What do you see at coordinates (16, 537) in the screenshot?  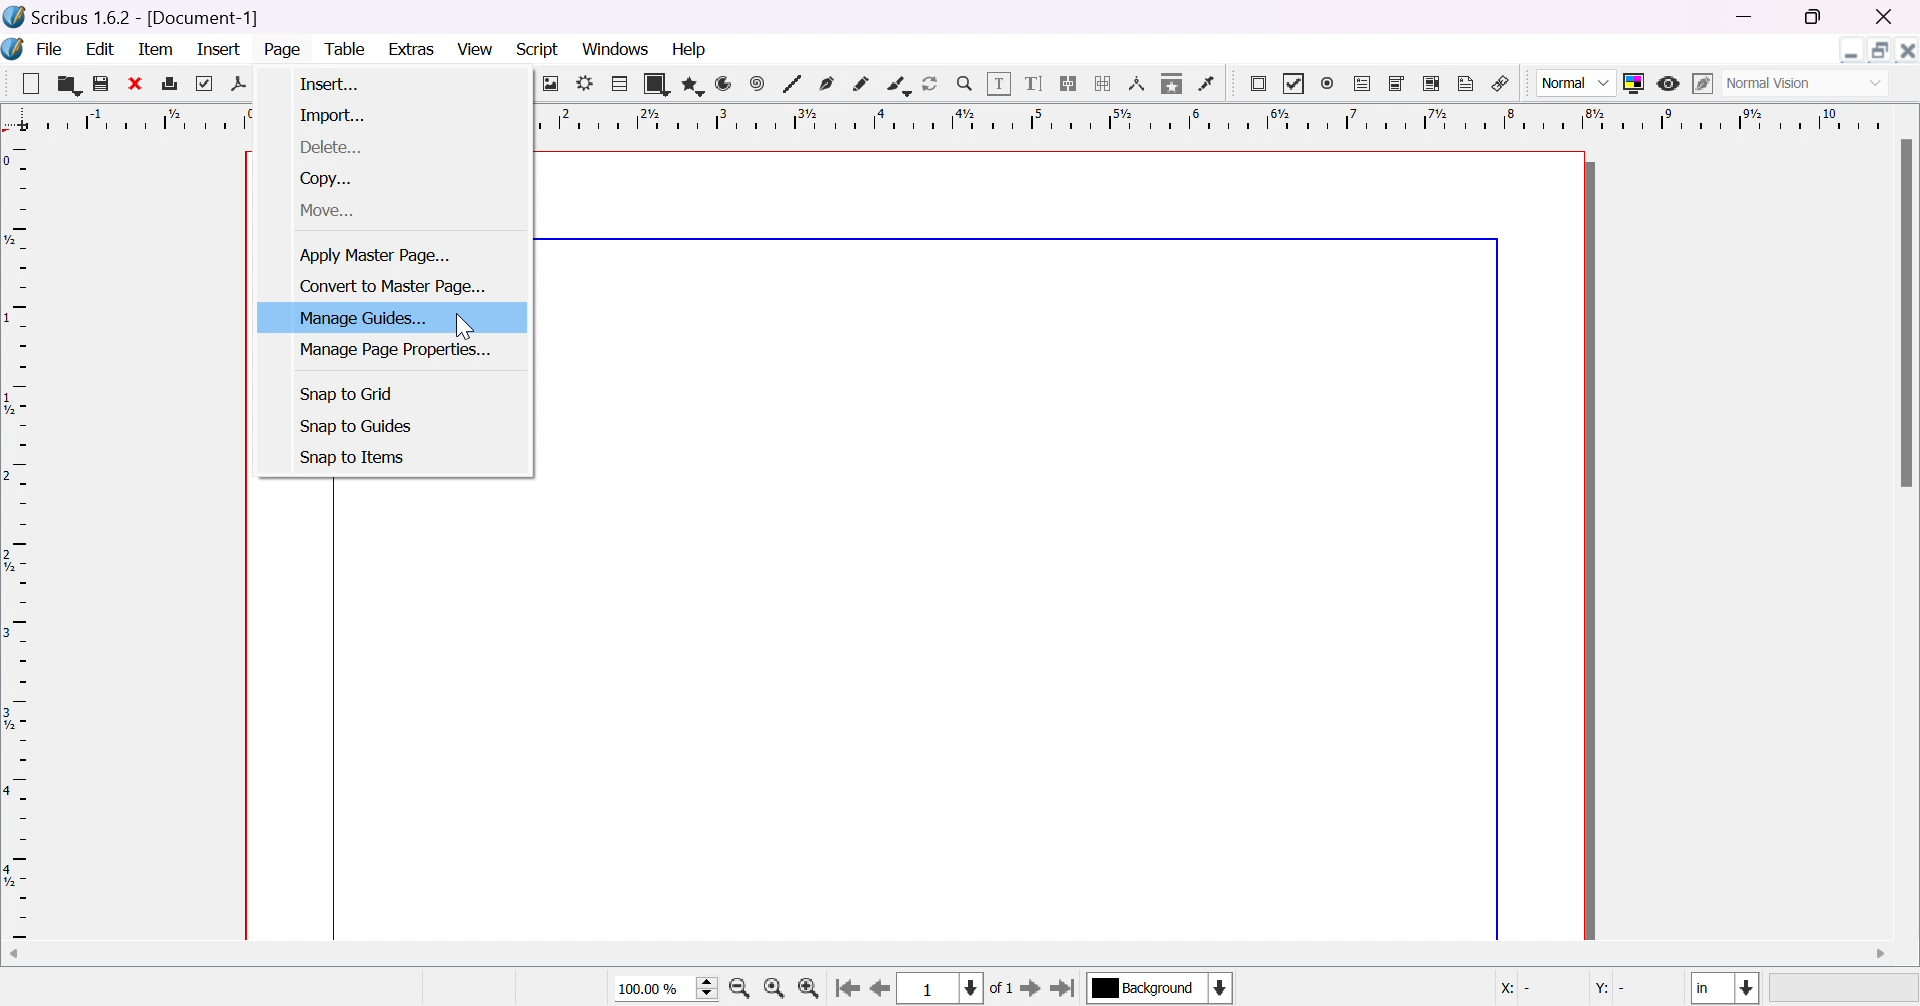 I see `ruler` at bounding box center [16, 537].